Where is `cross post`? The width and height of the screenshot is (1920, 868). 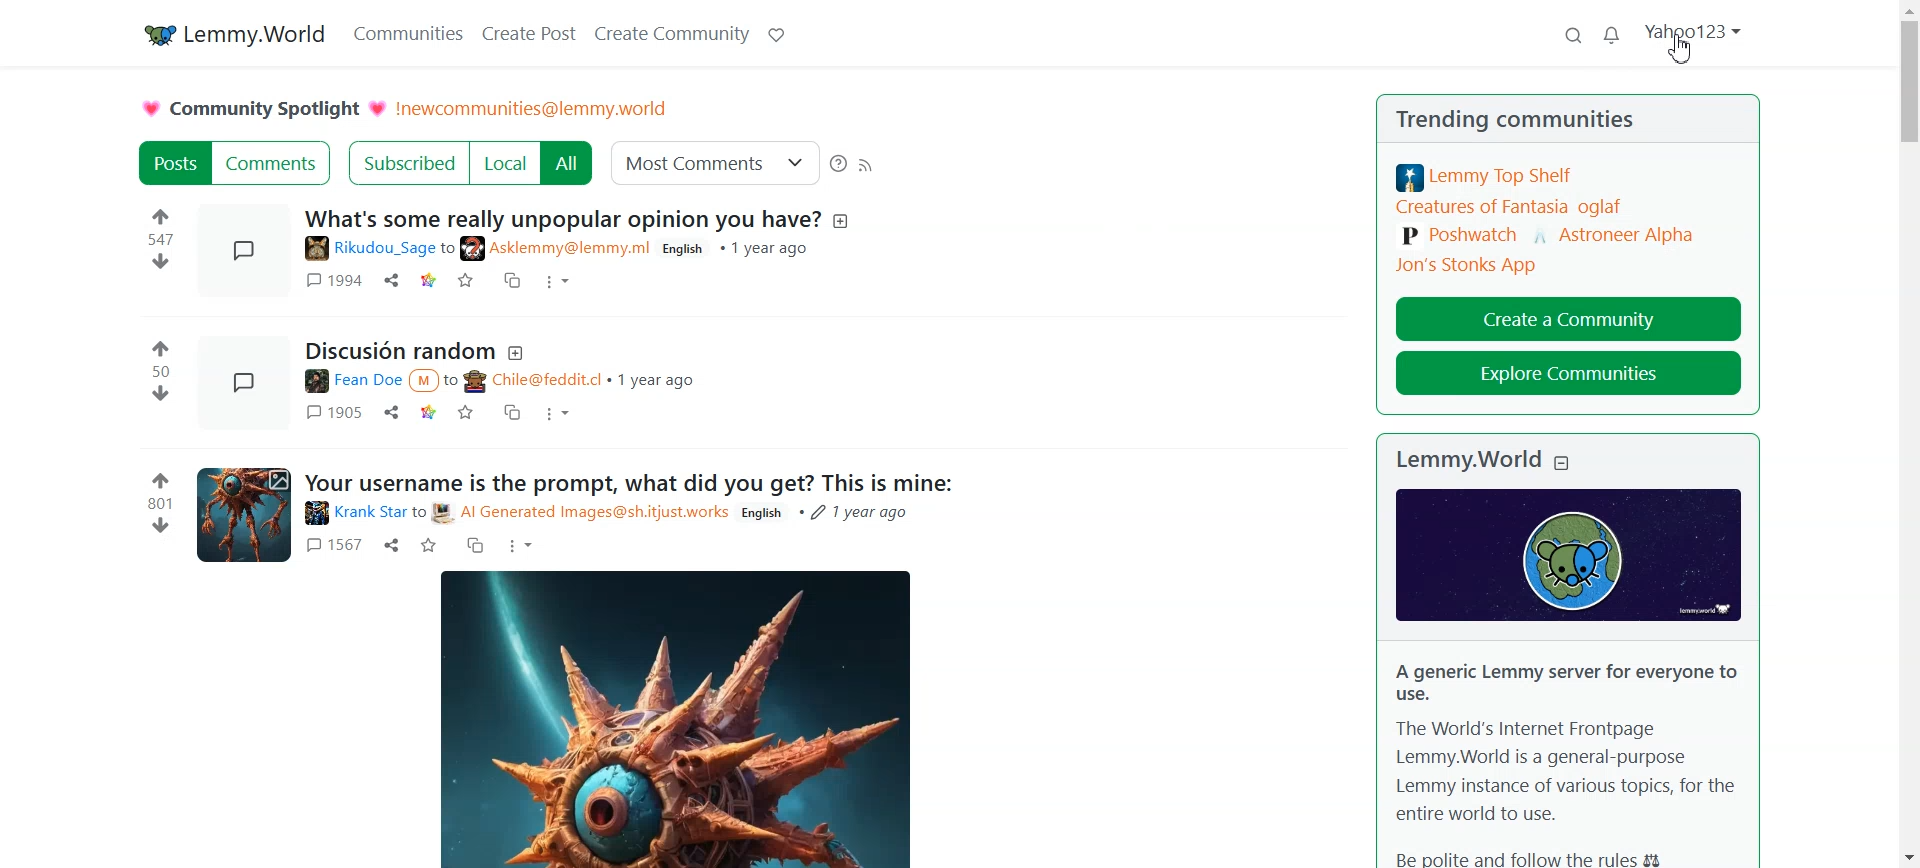 cross post is located at coordinates (514, 414).